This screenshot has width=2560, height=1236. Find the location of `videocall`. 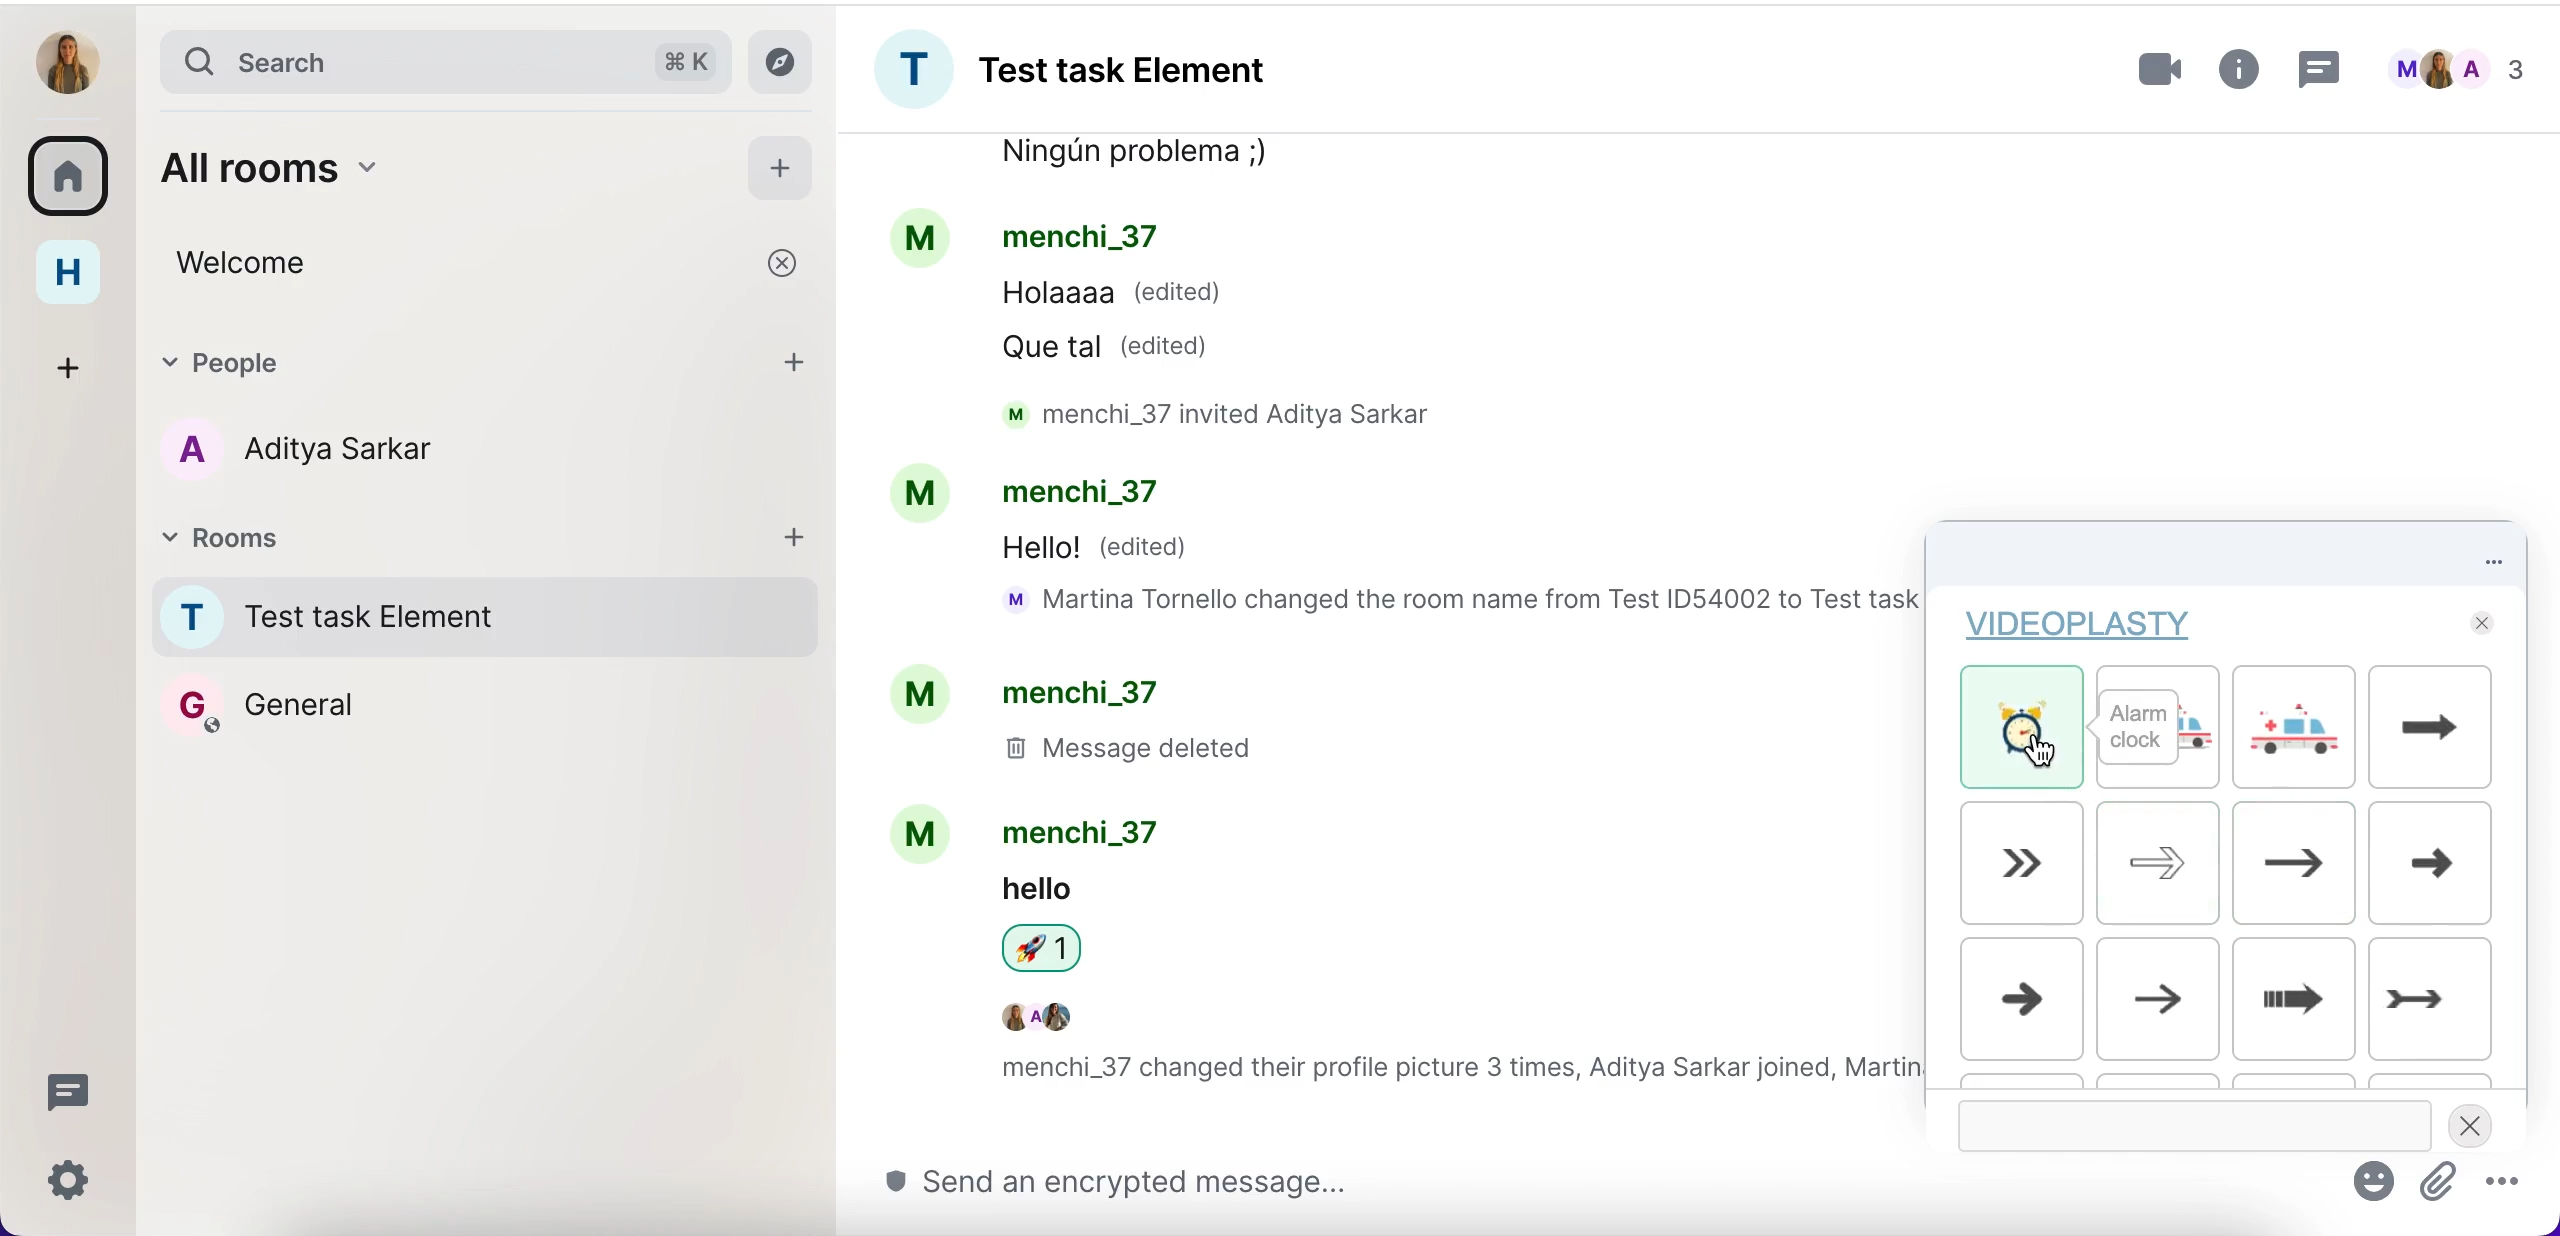

videocall is located at coordinates (2160, 71).